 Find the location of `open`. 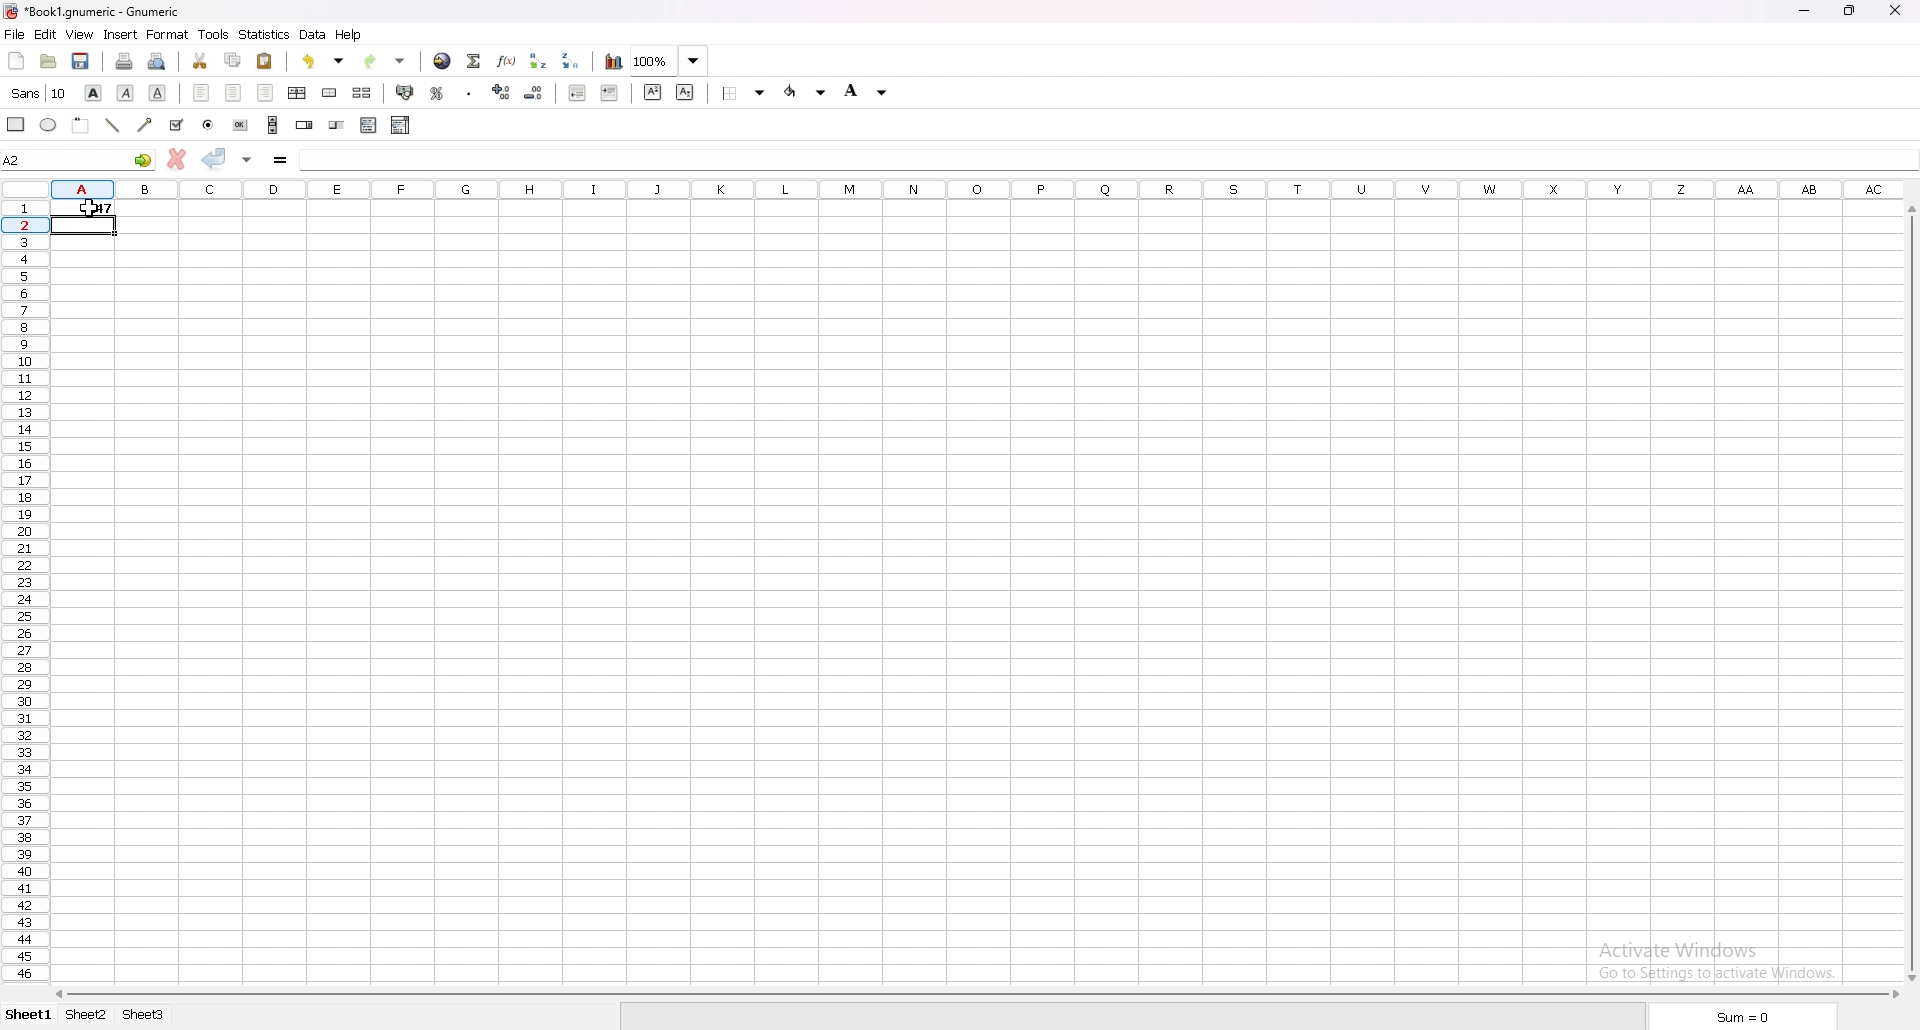

open is located at coordinates (50, 61).